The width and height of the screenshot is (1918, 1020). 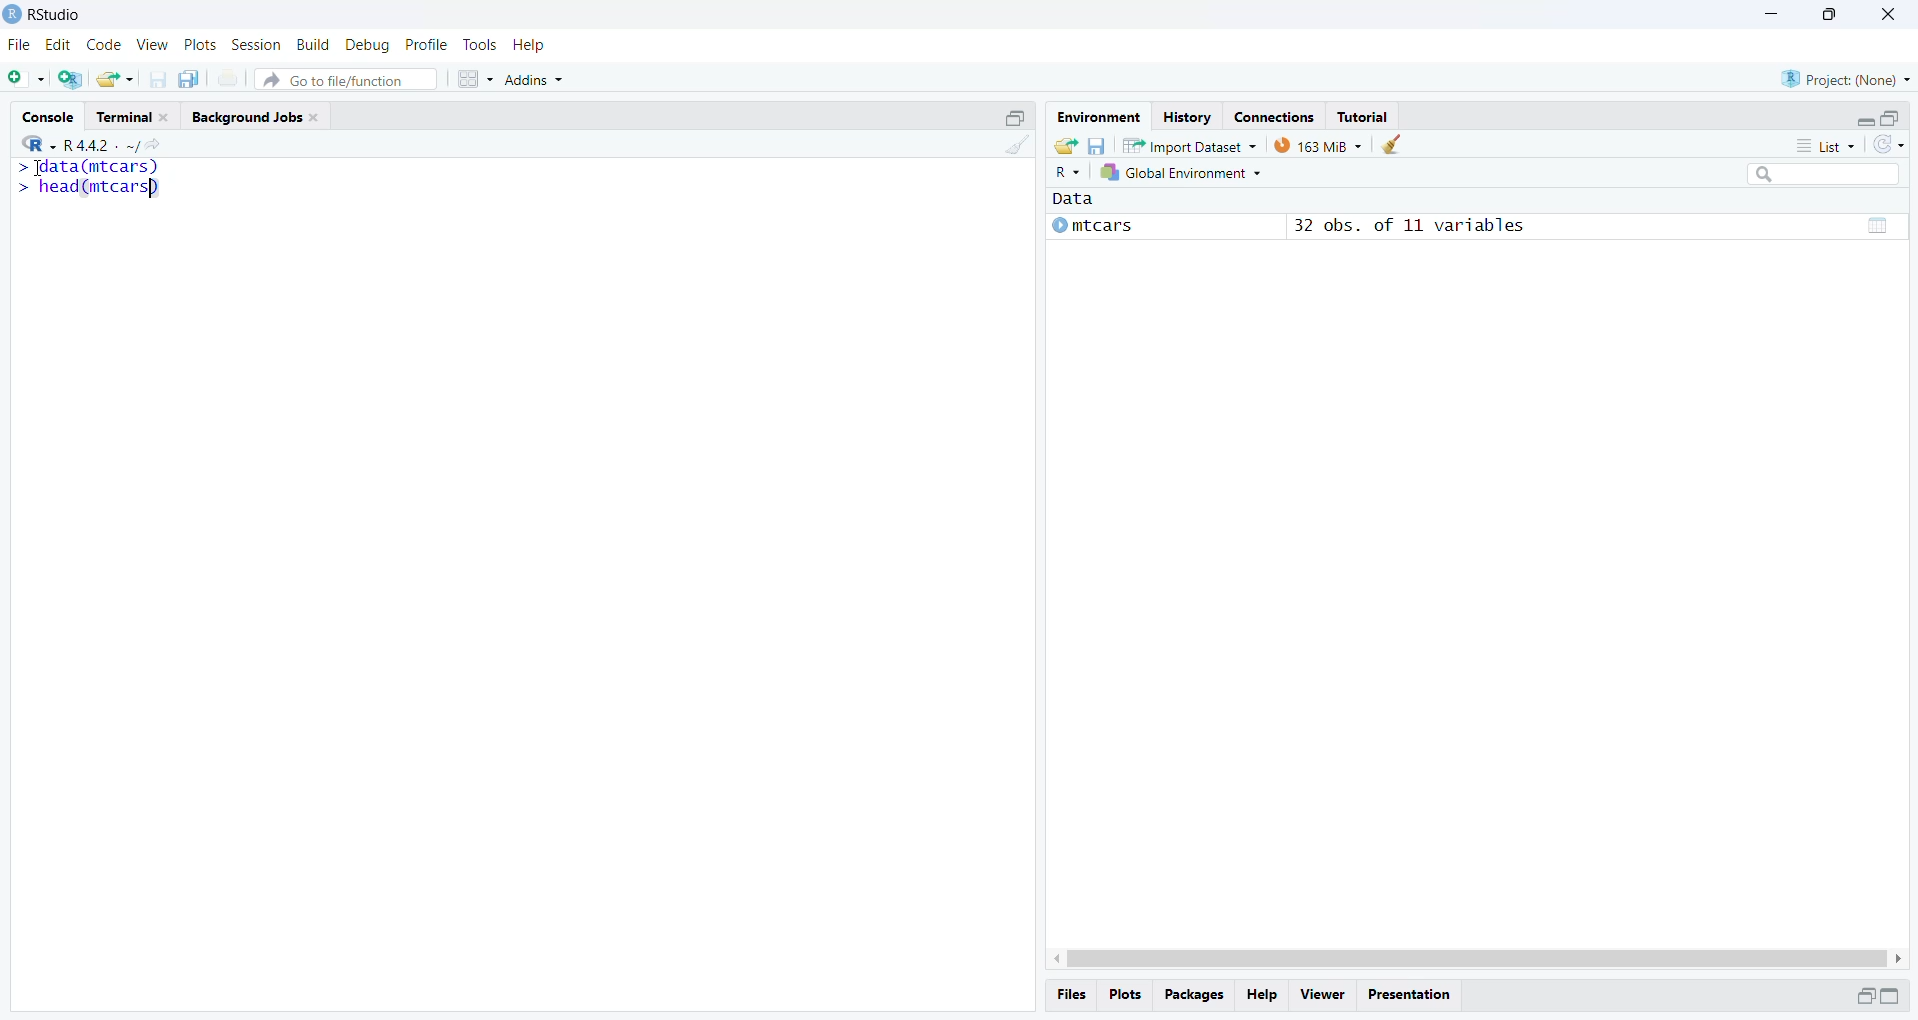 What do you see at coordinates (1261, 995) in the screenshot?
I see `help` at bounding box center [1261, 995].